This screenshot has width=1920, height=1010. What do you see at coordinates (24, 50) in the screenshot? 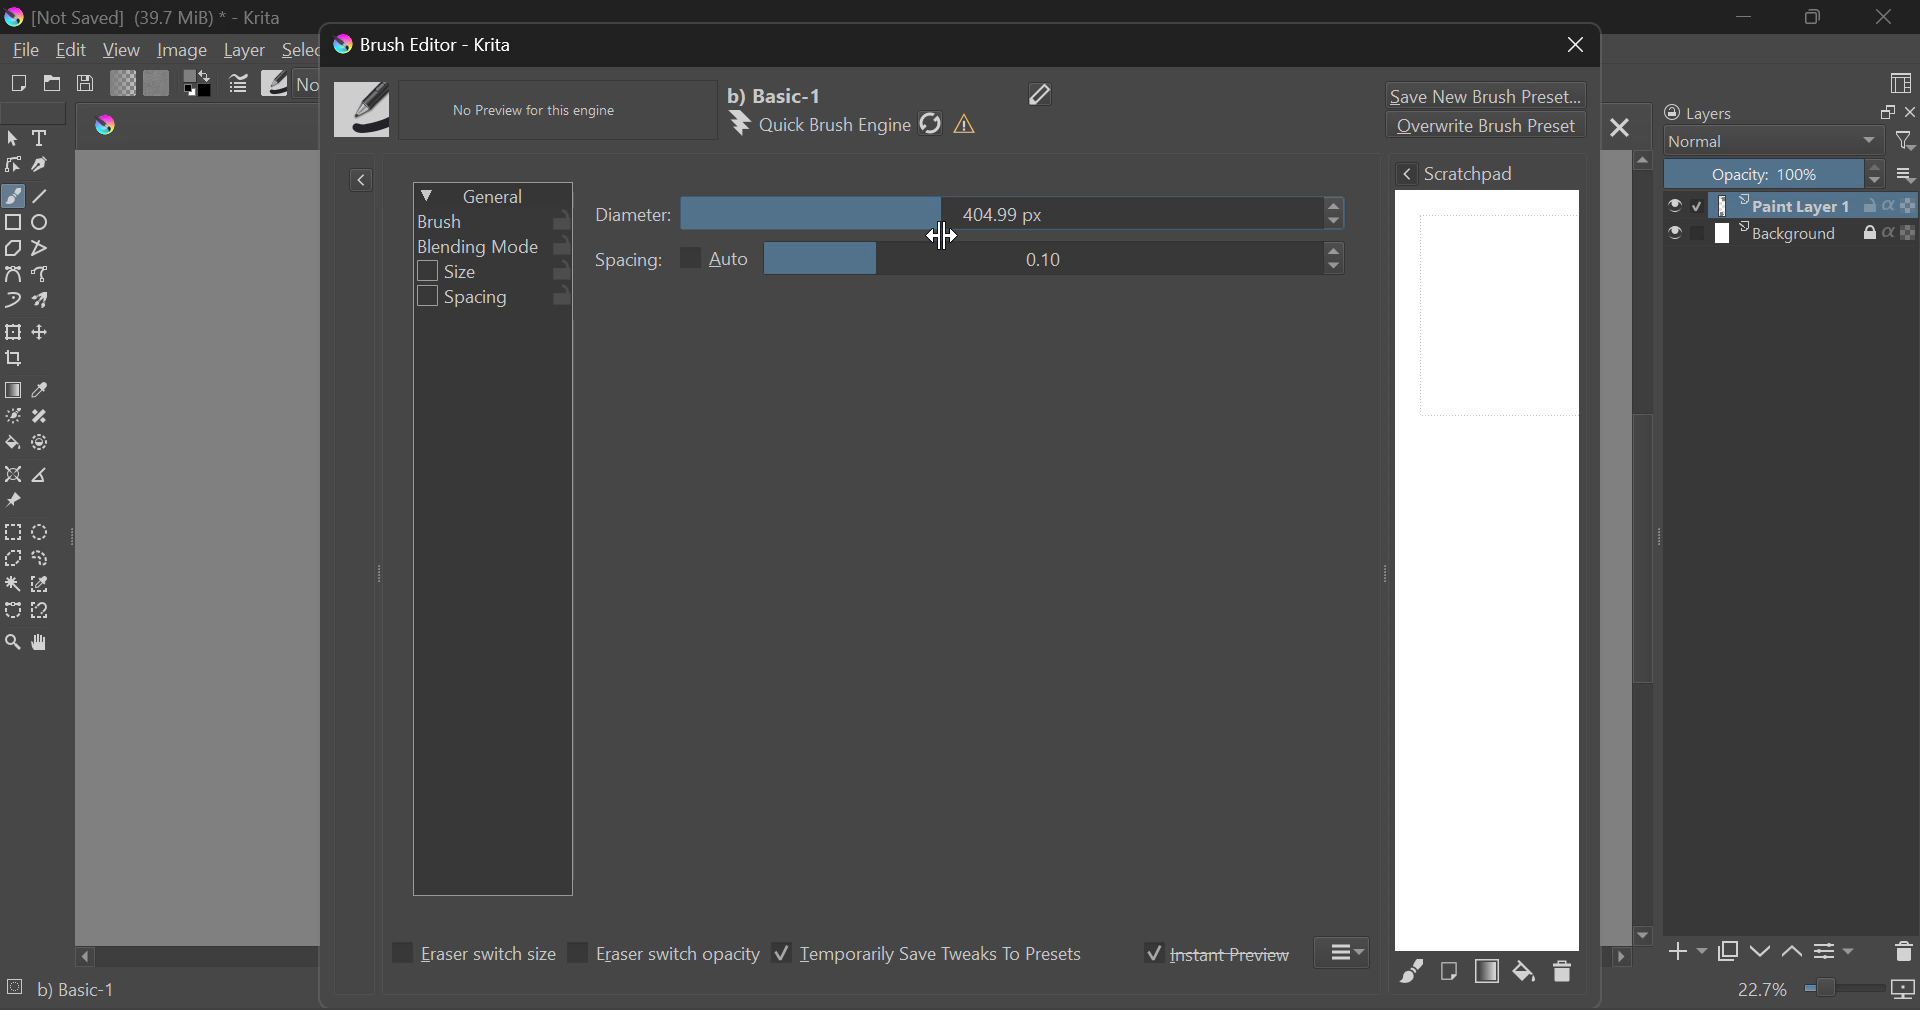
I see `File` at bounding box center [24, 50].